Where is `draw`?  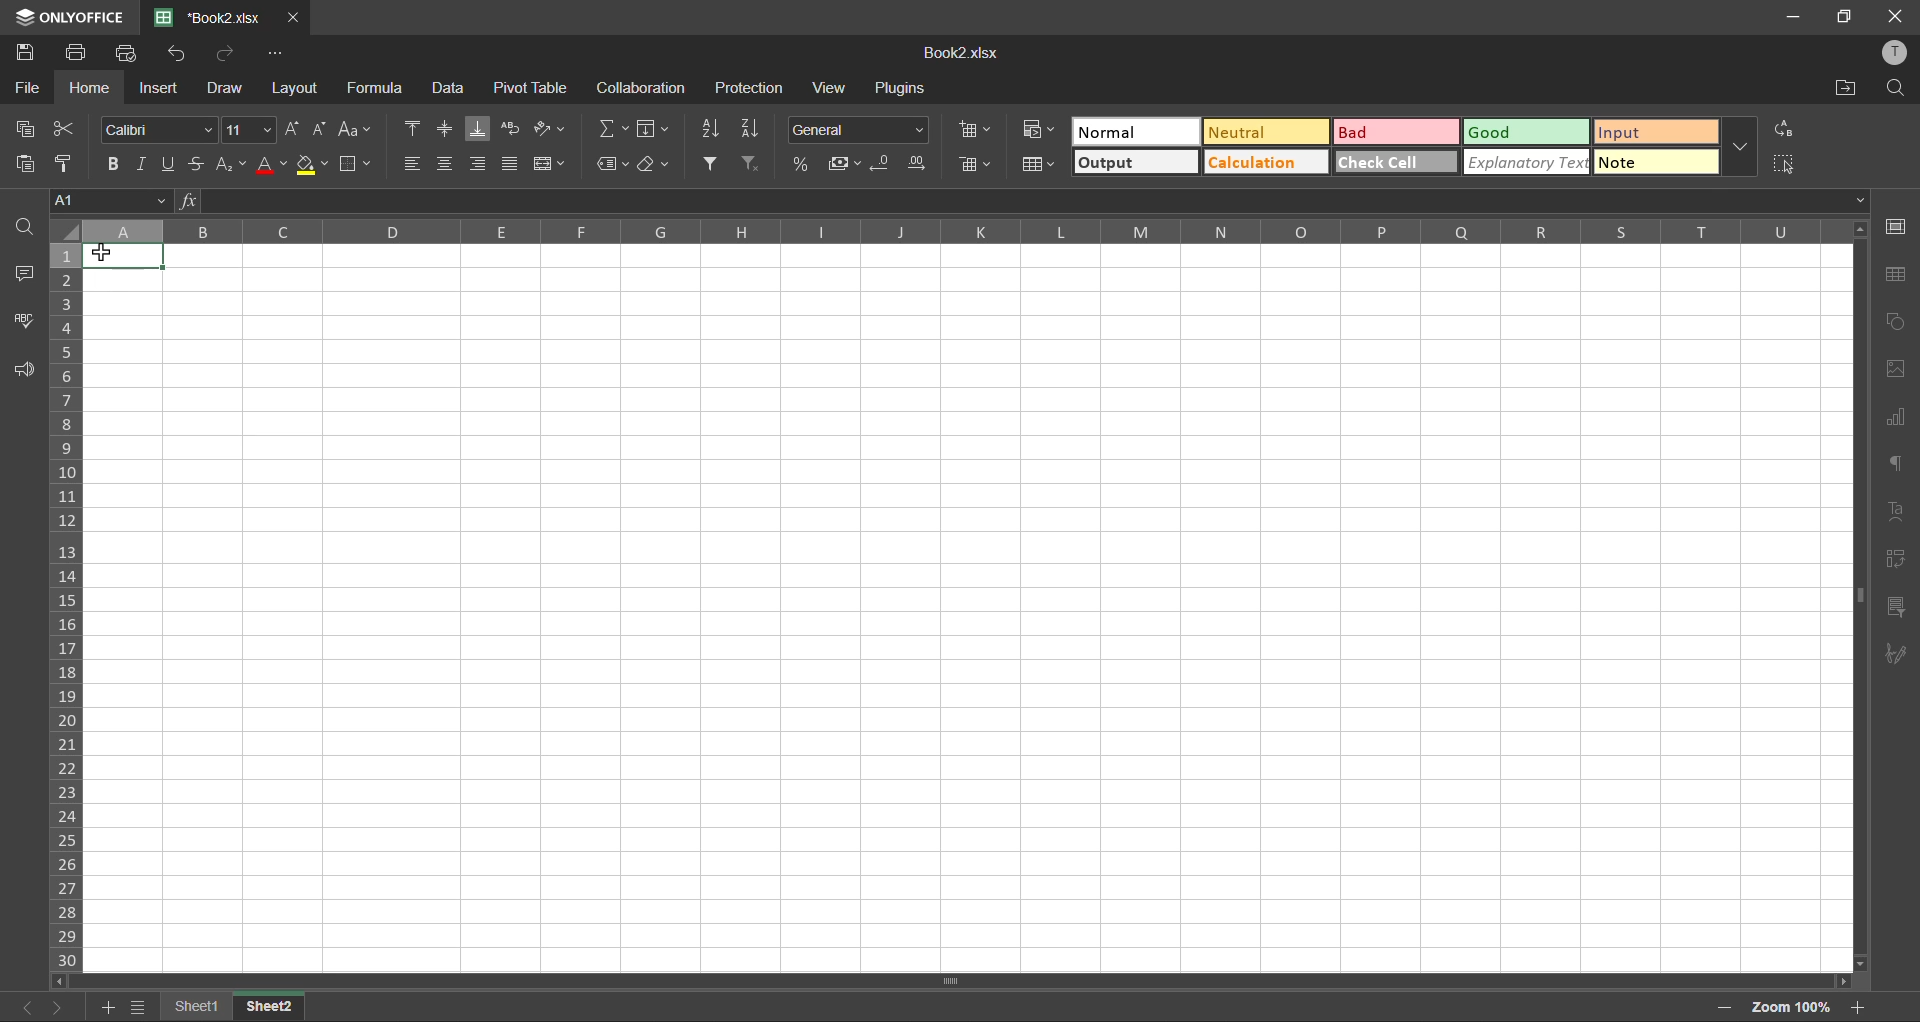
draw is located at coordinates (224, 91).